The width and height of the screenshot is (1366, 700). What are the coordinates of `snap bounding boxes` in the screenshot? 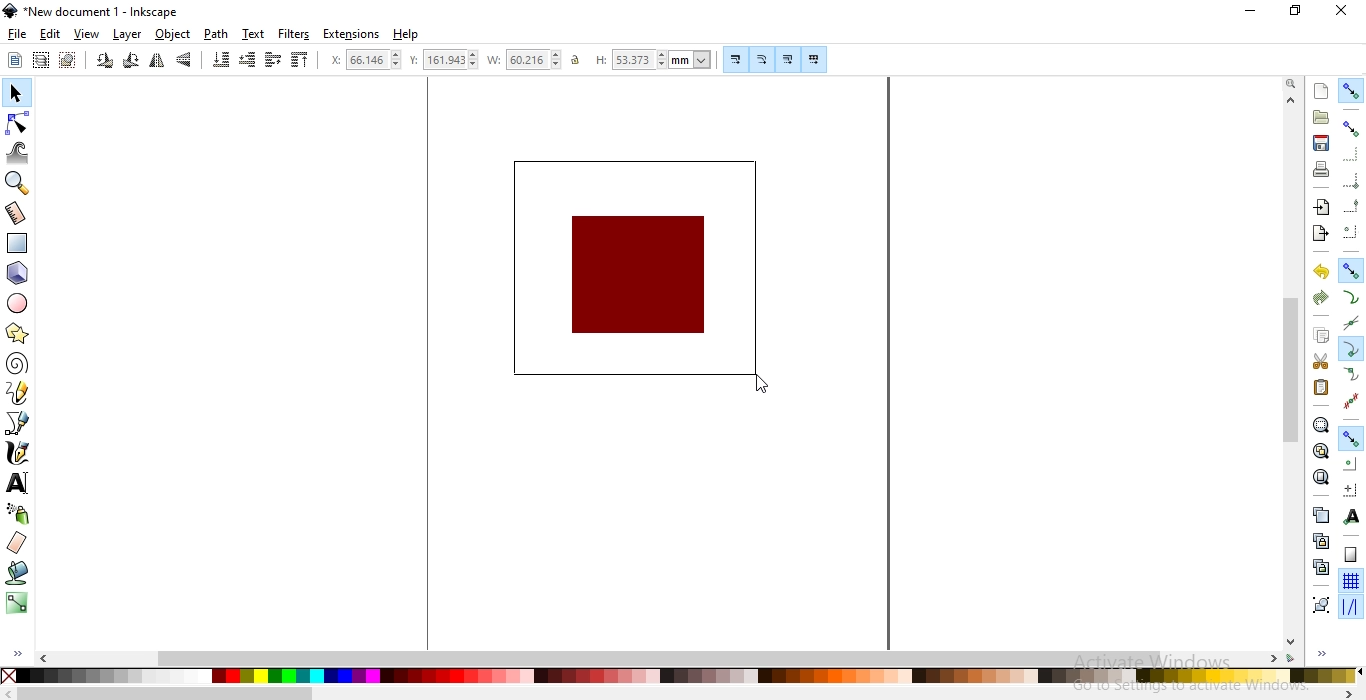 It's located at (1352, 128).